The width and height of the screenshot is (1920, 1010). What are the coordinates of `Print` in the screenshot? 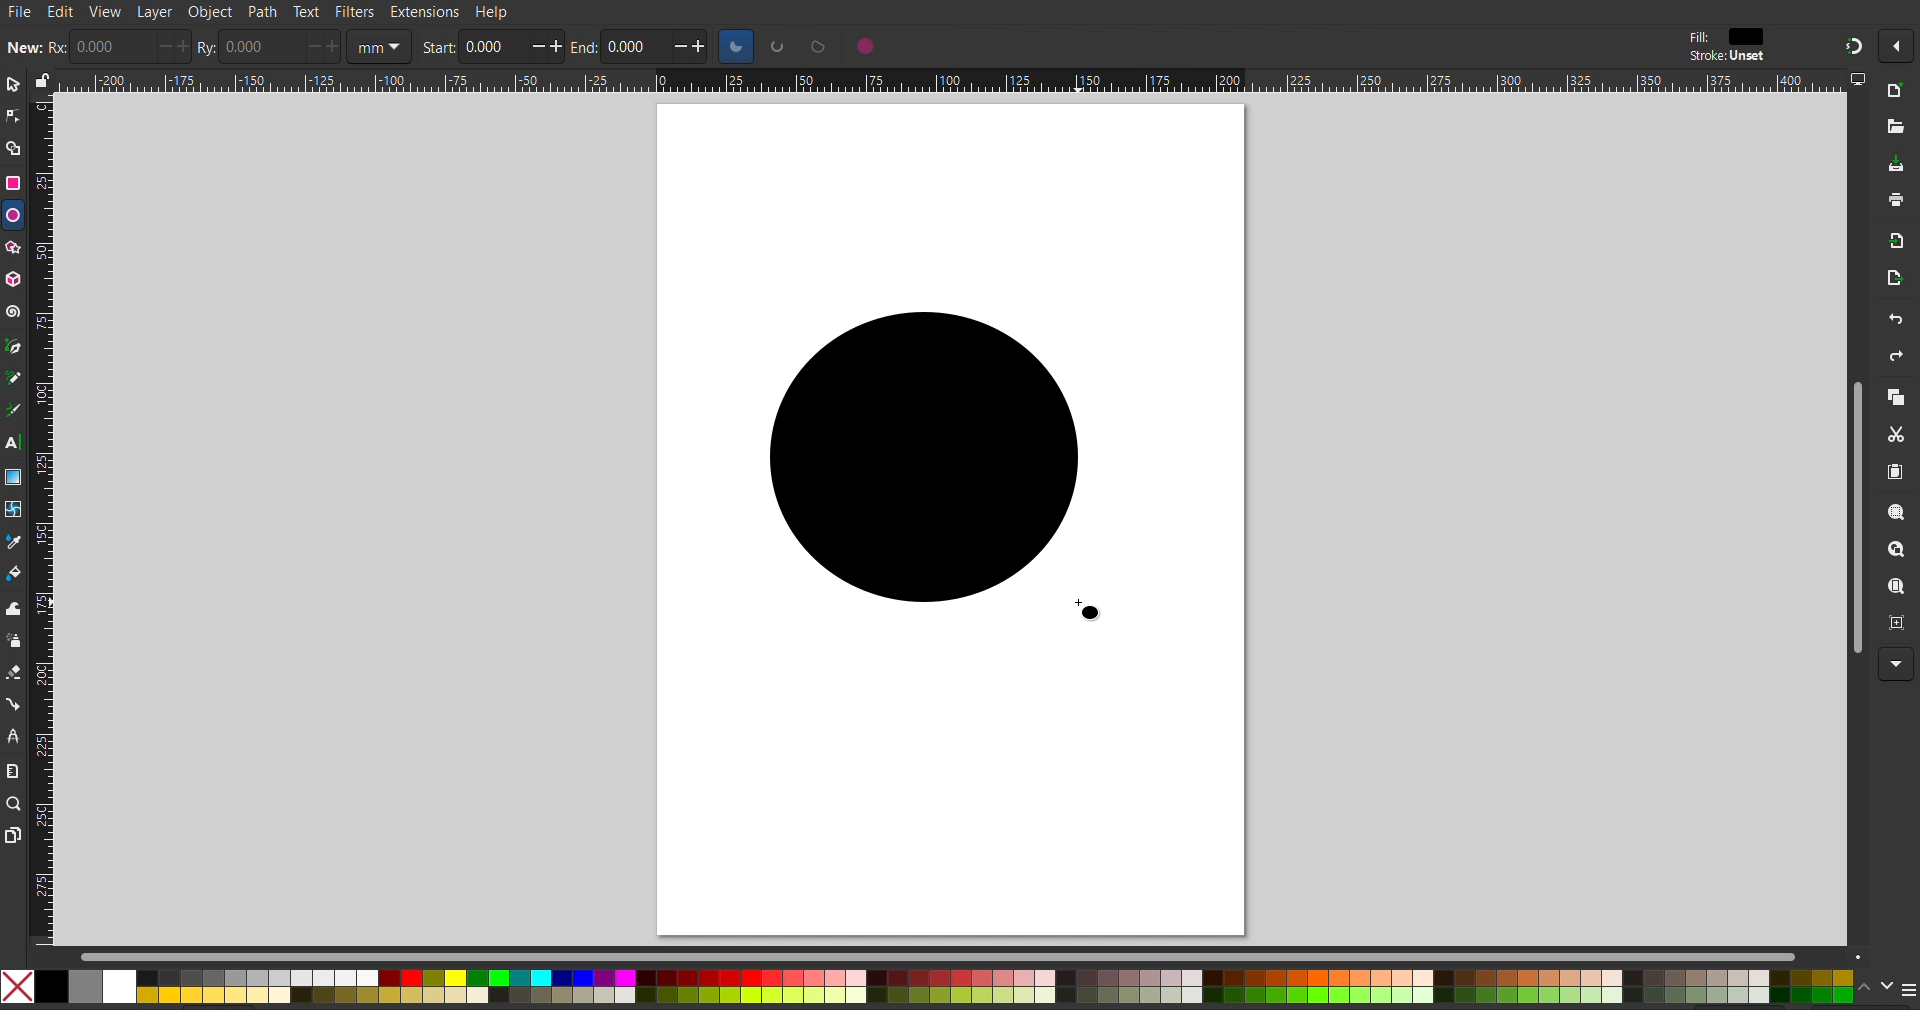 It's located at (1894, 202).